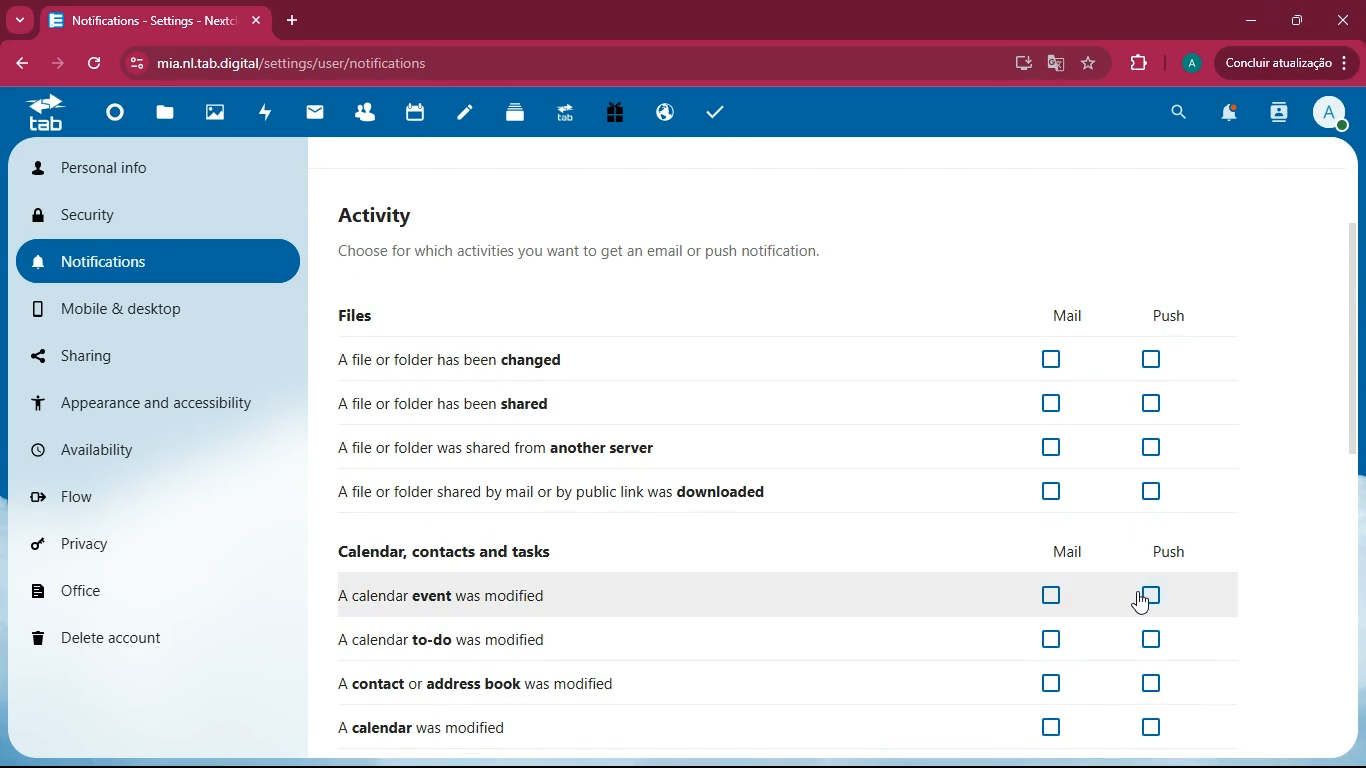 The image size is (1366, 768). What do you see at coordinates (1151, 403) in the screenshot?
I see `checkbox` at bounding box center [1151, 403].